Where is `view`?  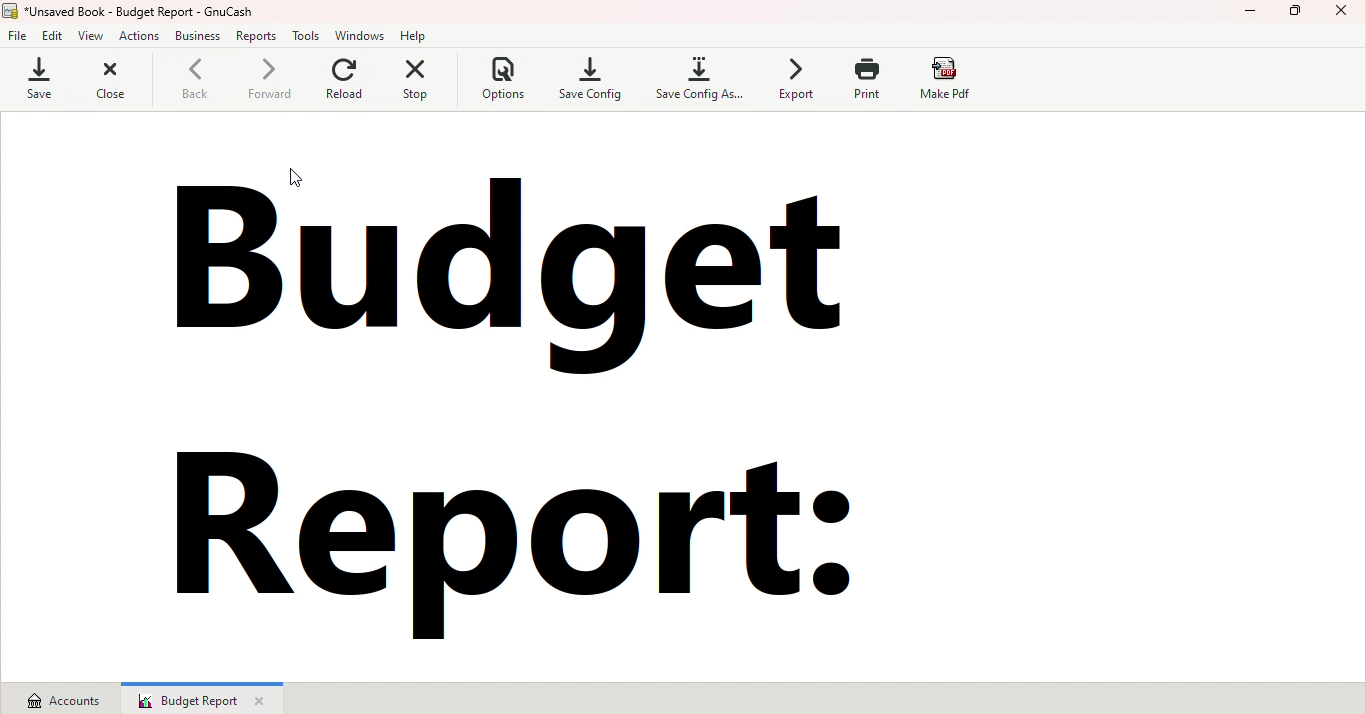 view is located at coordinates (93, 36).